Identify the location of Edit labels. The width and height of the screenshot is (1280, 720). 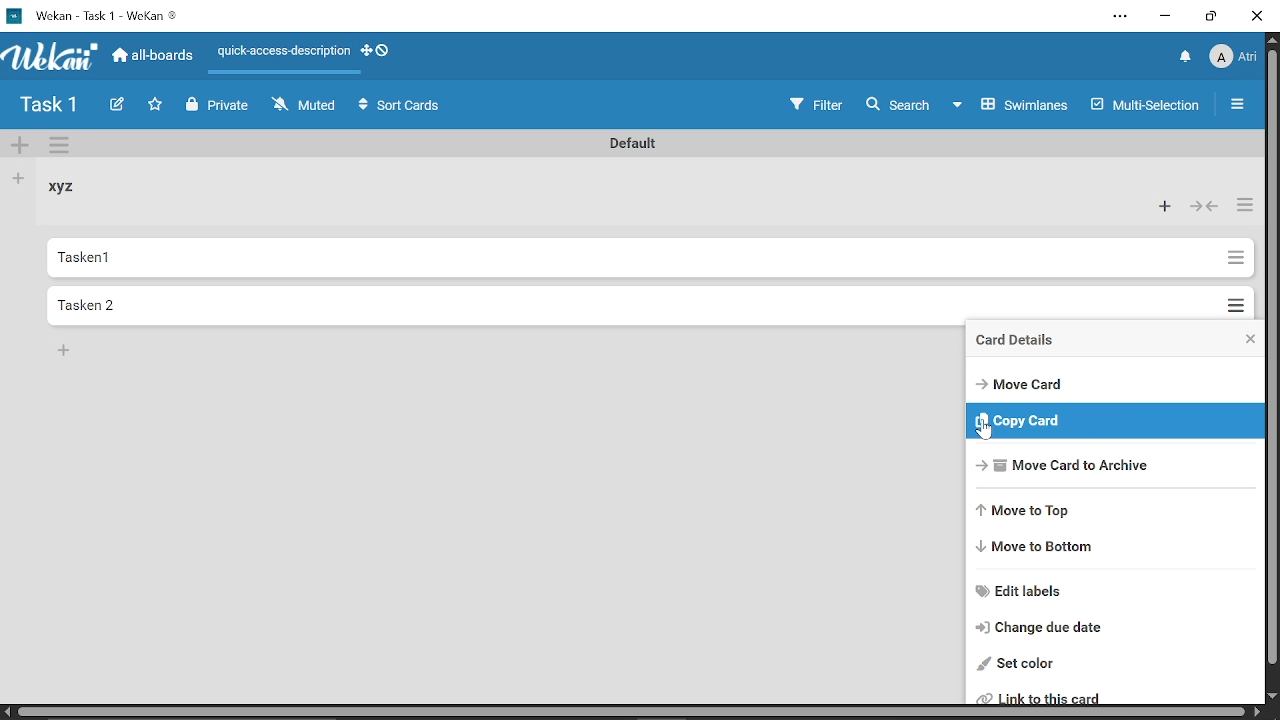
(1114, 590).